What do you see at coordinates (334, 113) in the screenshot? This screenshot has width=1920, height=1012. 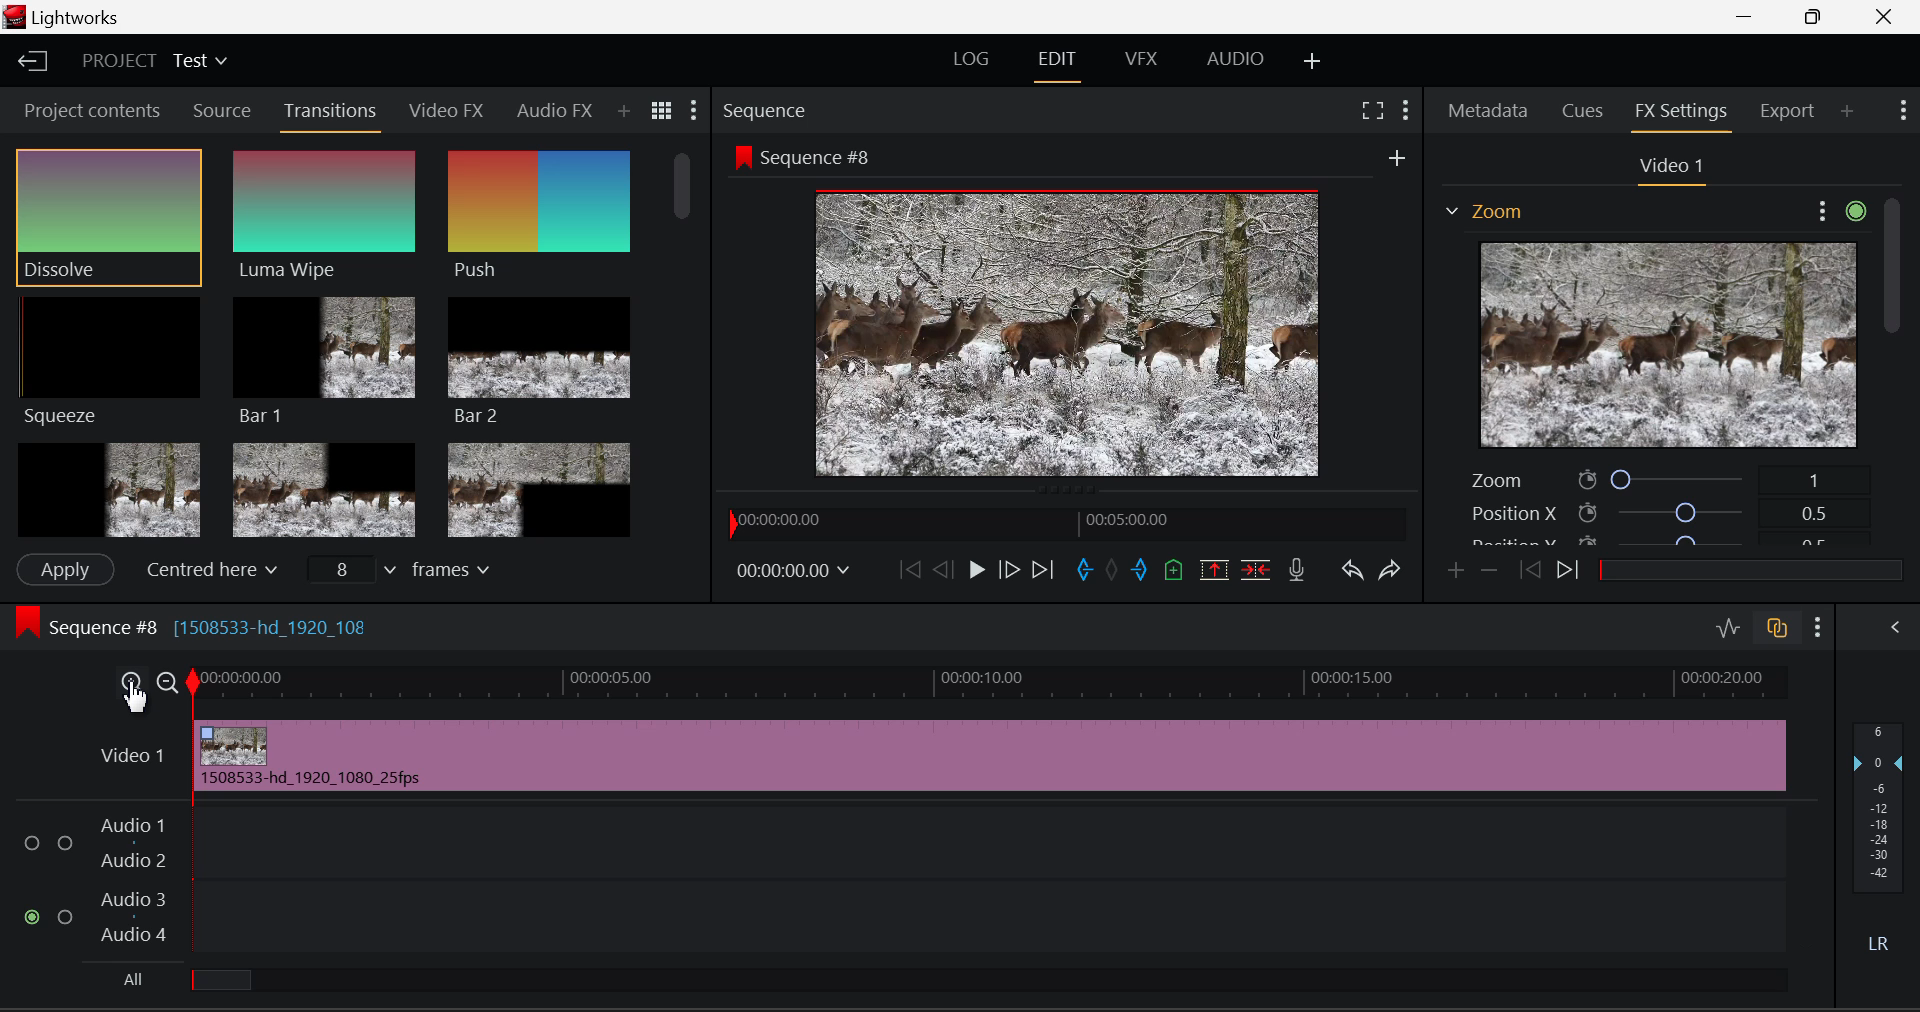 I see `Transitions` at bounding box center [334, 113].